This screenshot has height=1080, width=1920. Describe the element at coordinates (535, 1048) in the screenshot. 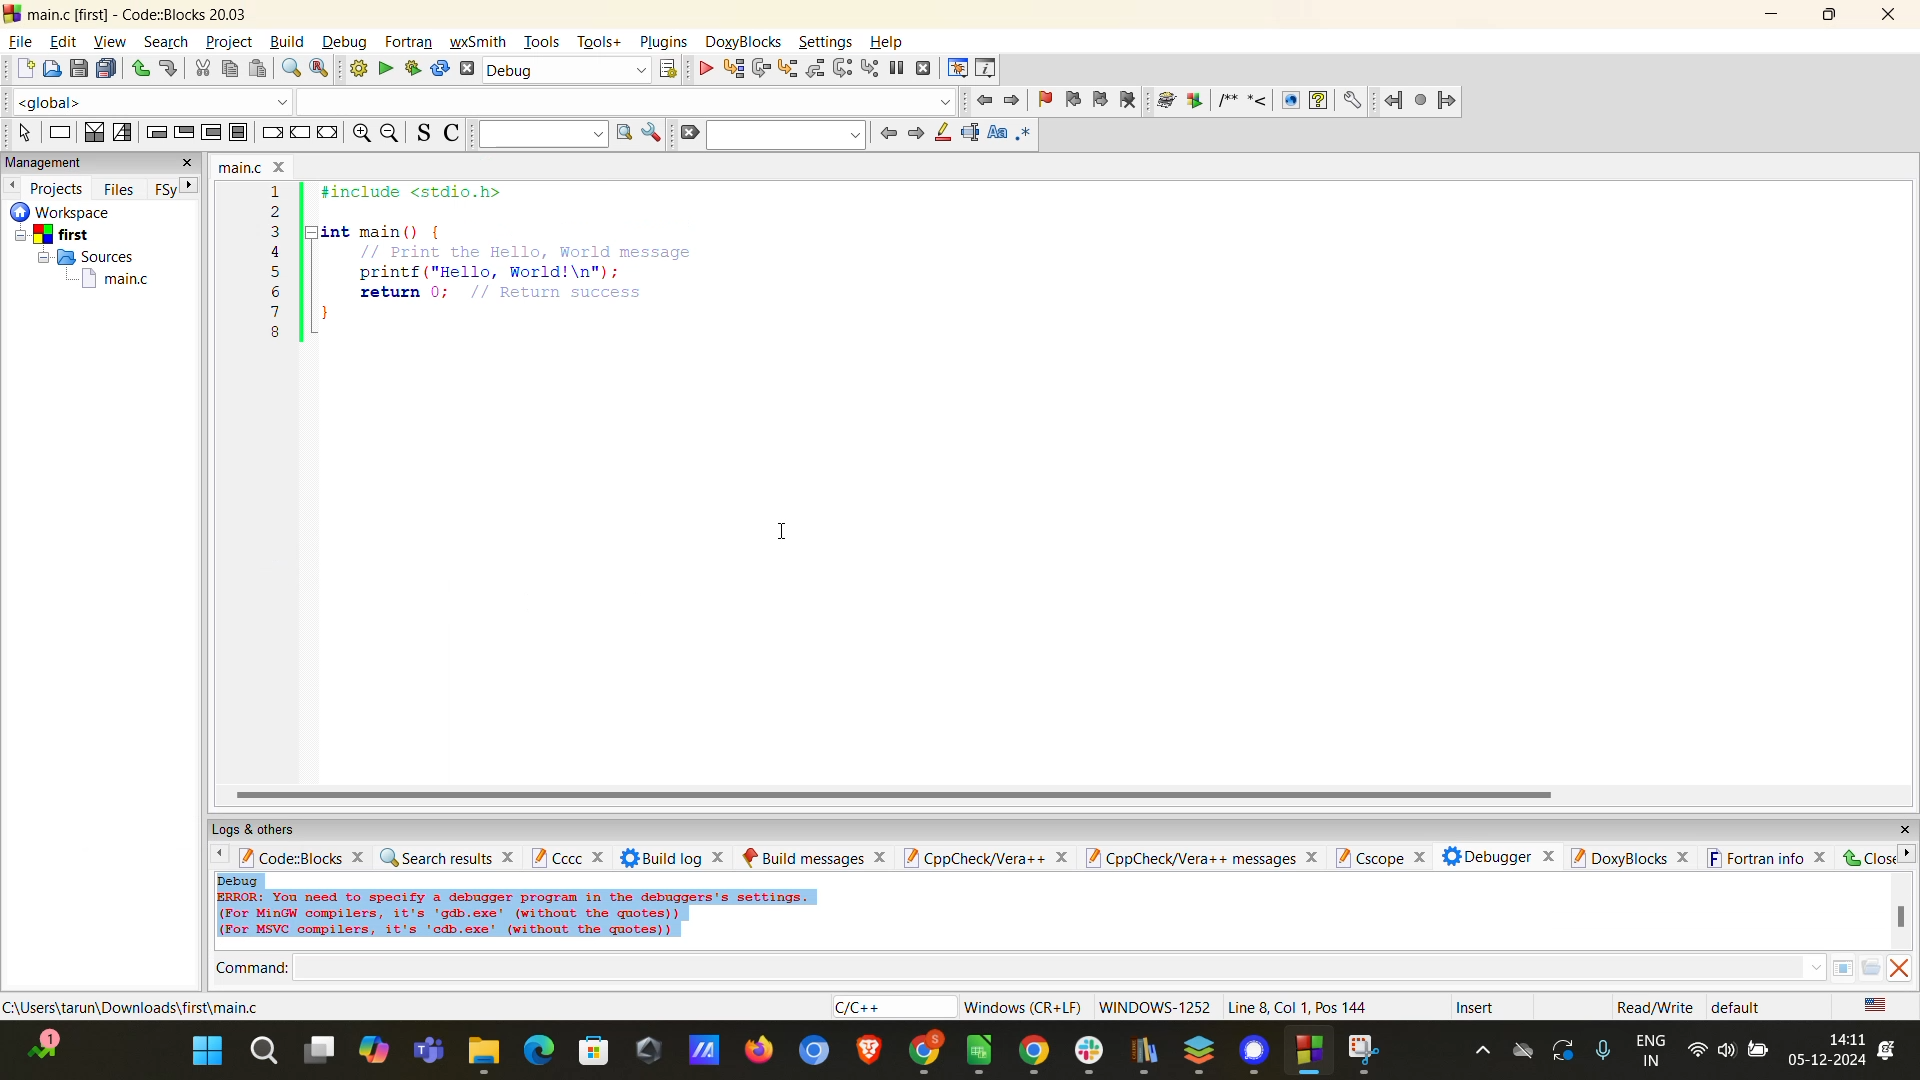

I see `` at that location.